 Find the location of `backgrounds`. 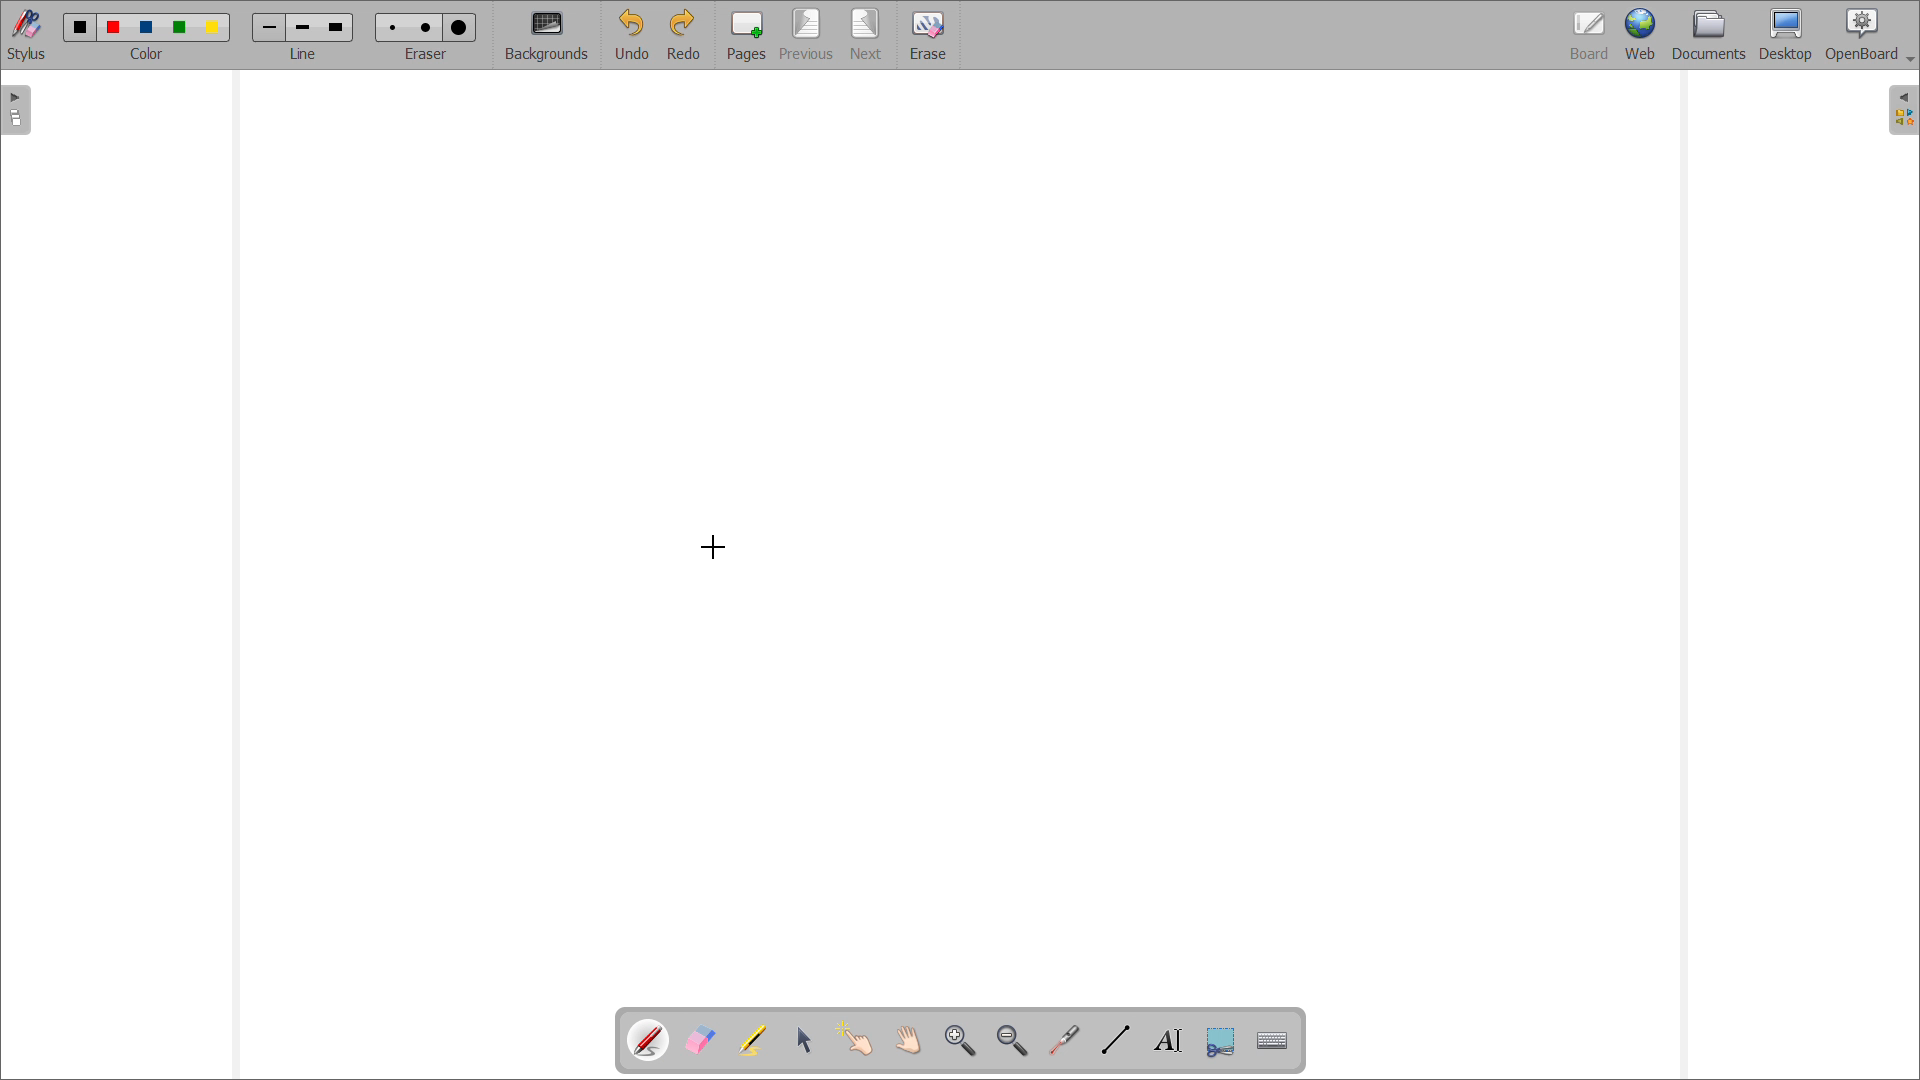

backgrounds is located at coordinates (547, 34).